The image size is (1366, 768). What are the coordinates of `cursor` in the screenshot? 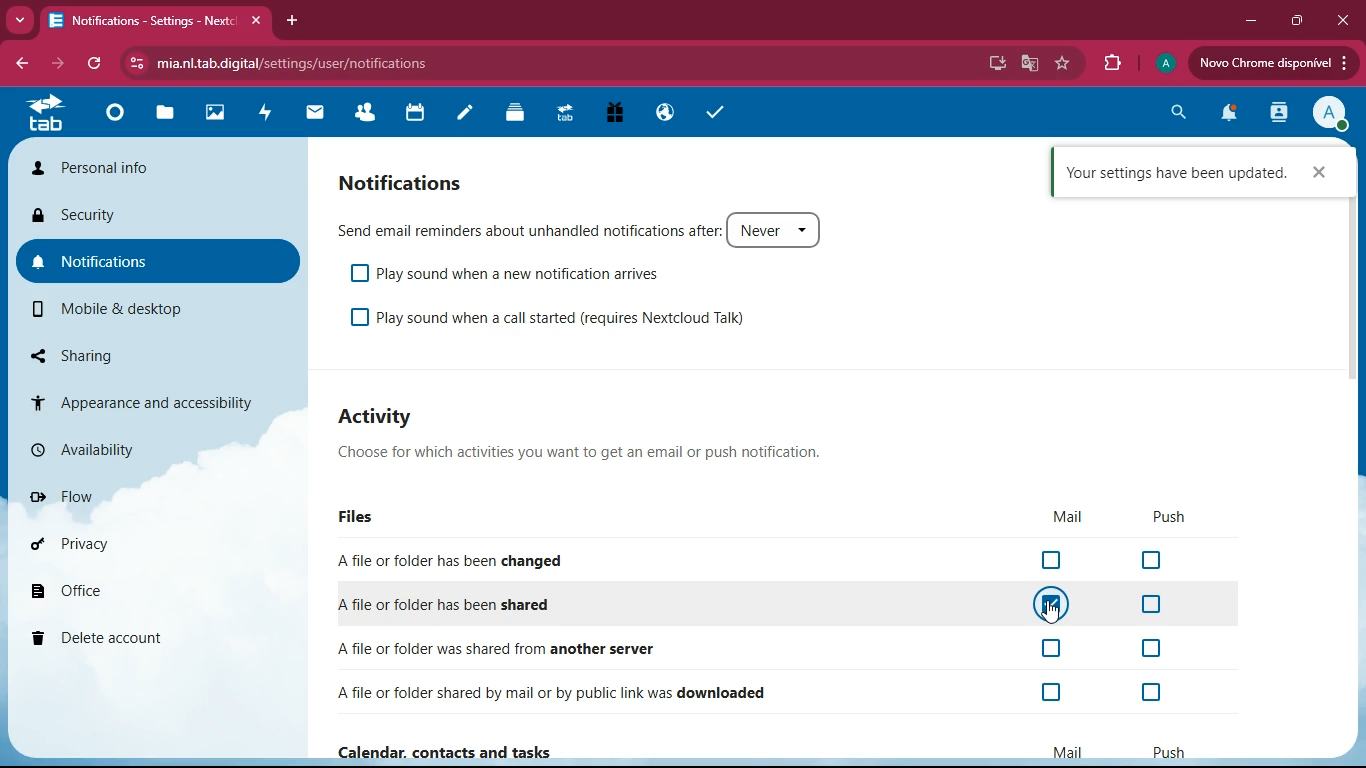 It's located at (1054, 608).